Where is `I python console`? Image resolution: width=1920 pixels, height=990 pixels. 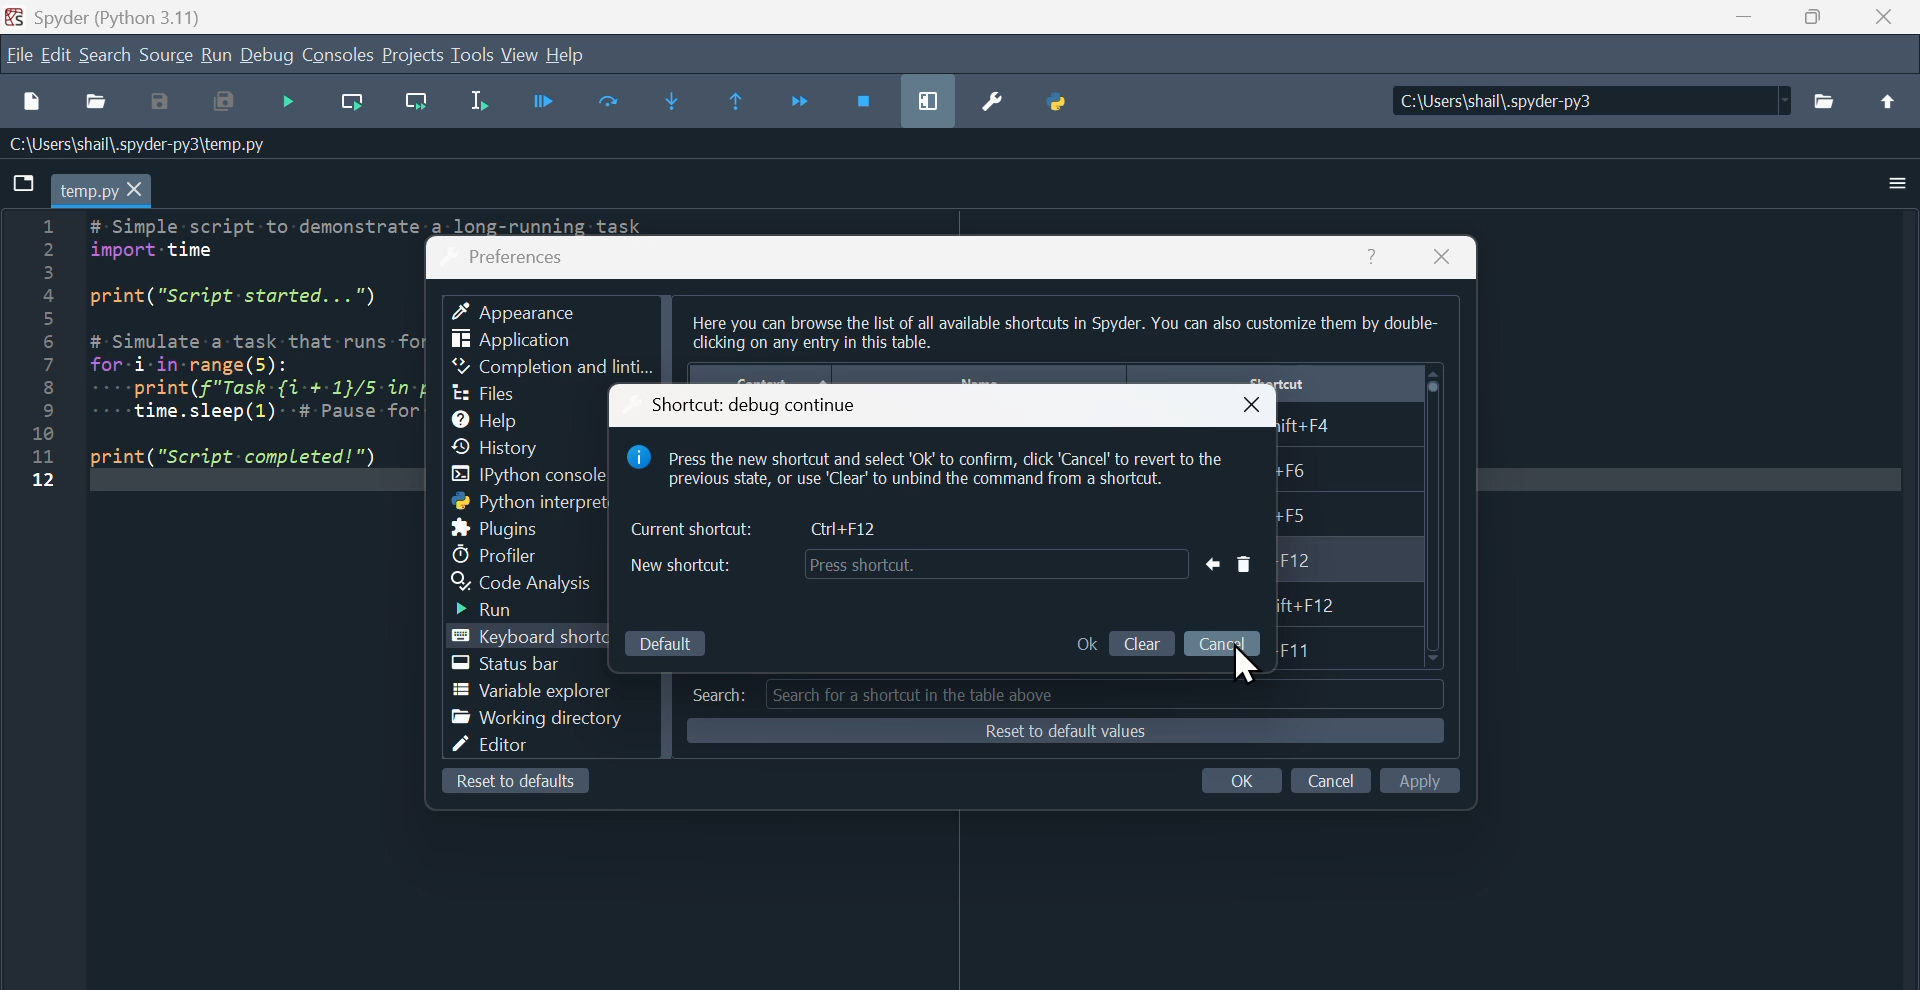 I python console is located at coordinates (512, 476).